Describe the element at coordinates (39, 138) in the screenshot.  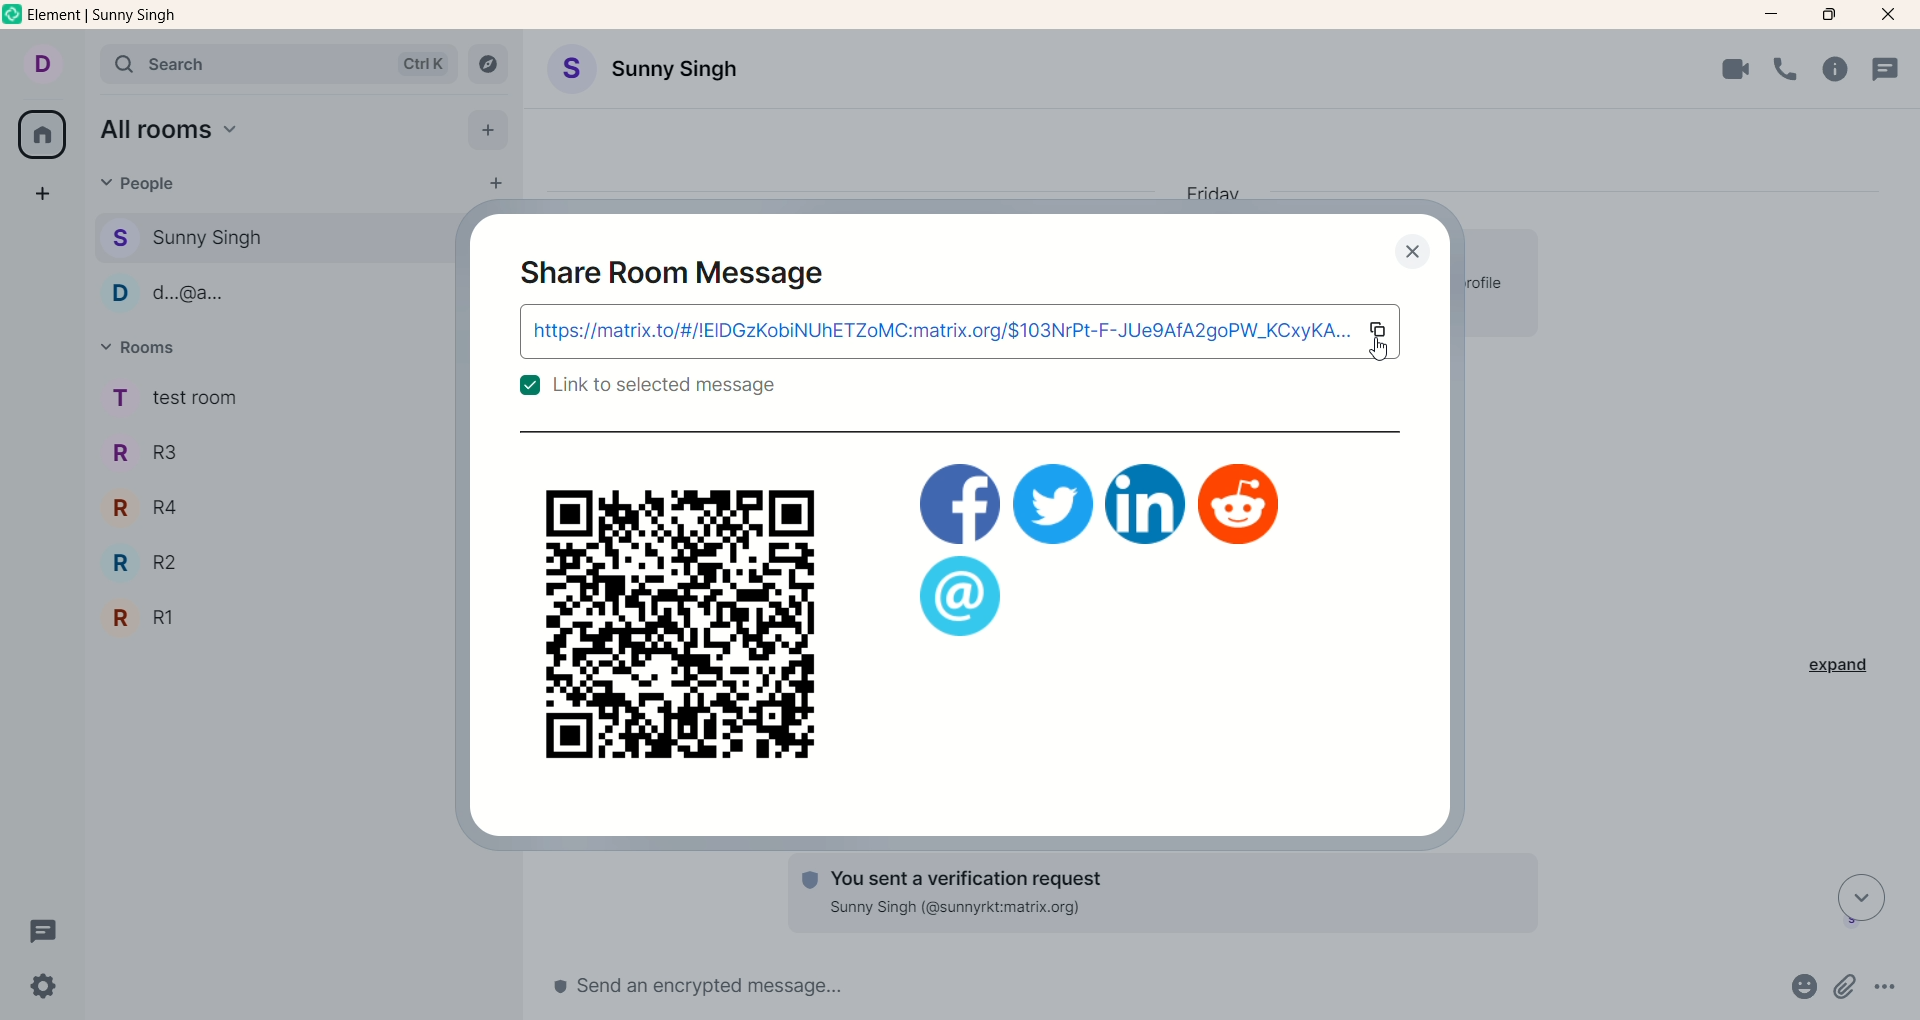
I see `all rooms` at that location.